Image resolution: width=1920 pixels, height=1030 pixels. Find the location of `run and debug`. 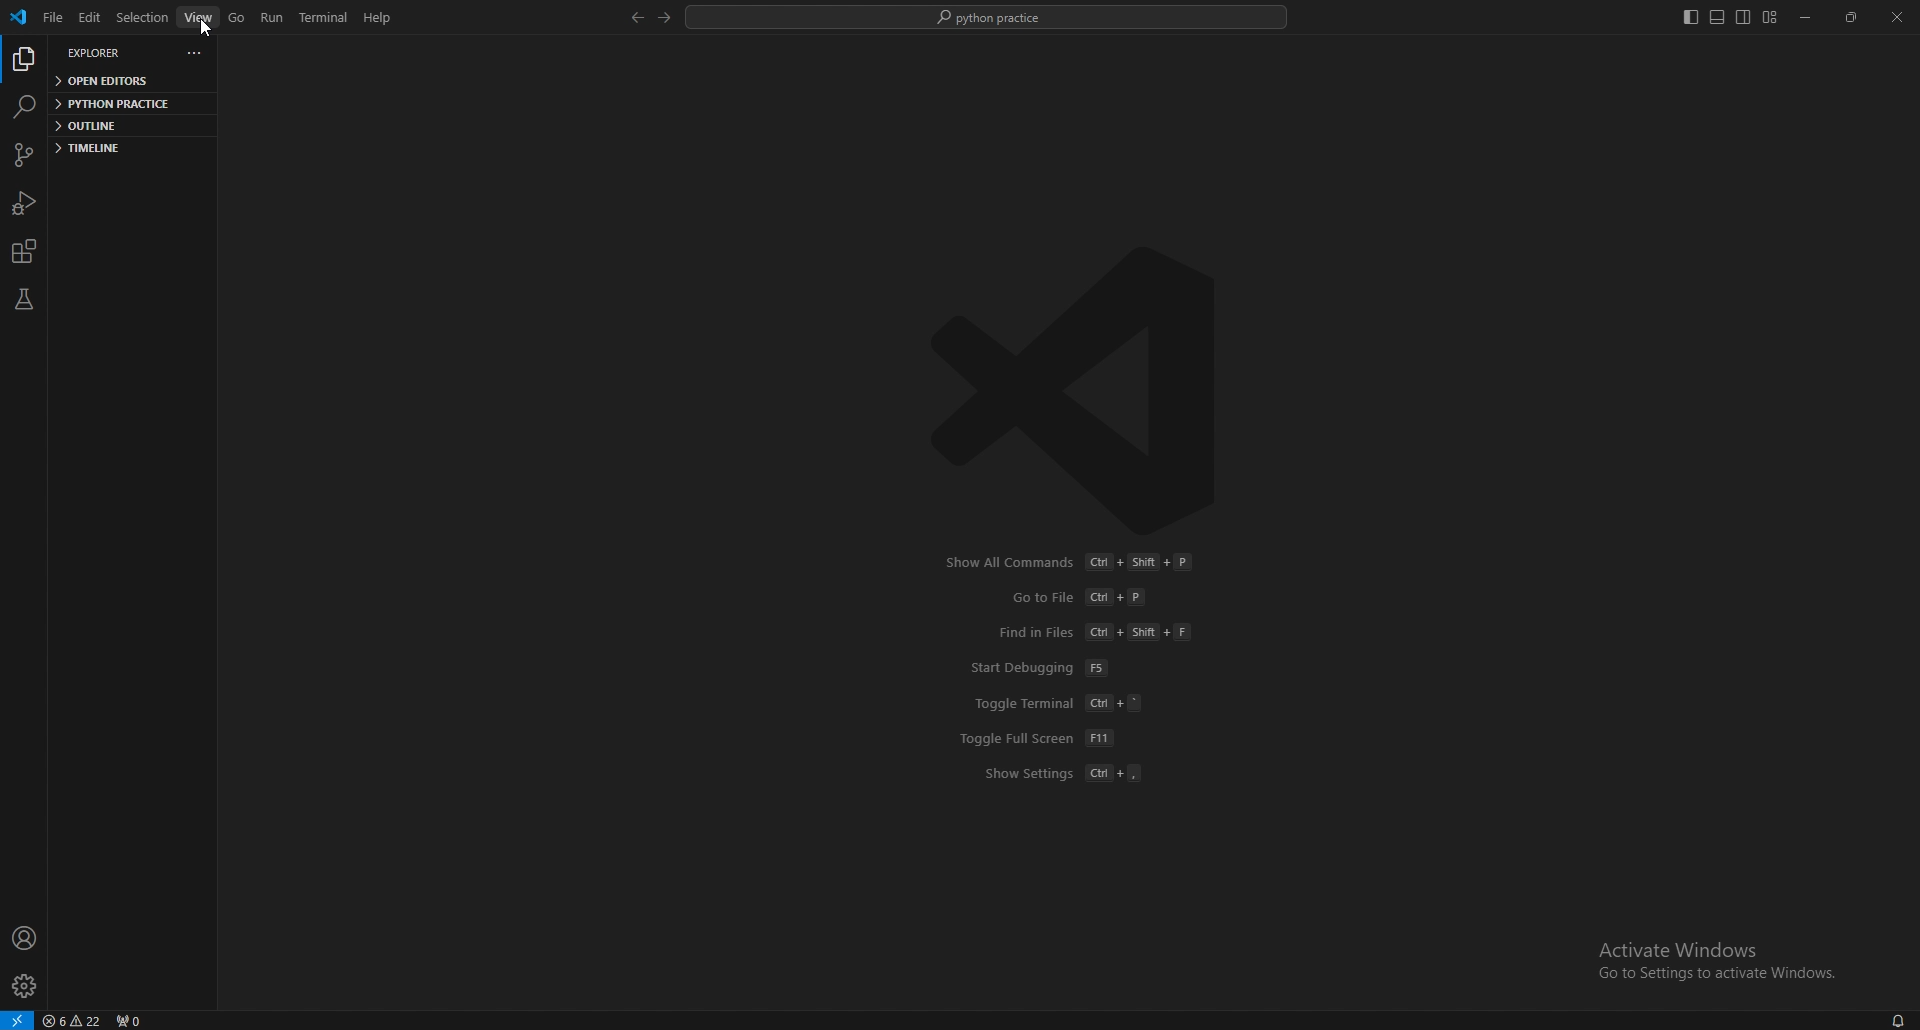

run and debug is located at coordinates (23, 204).